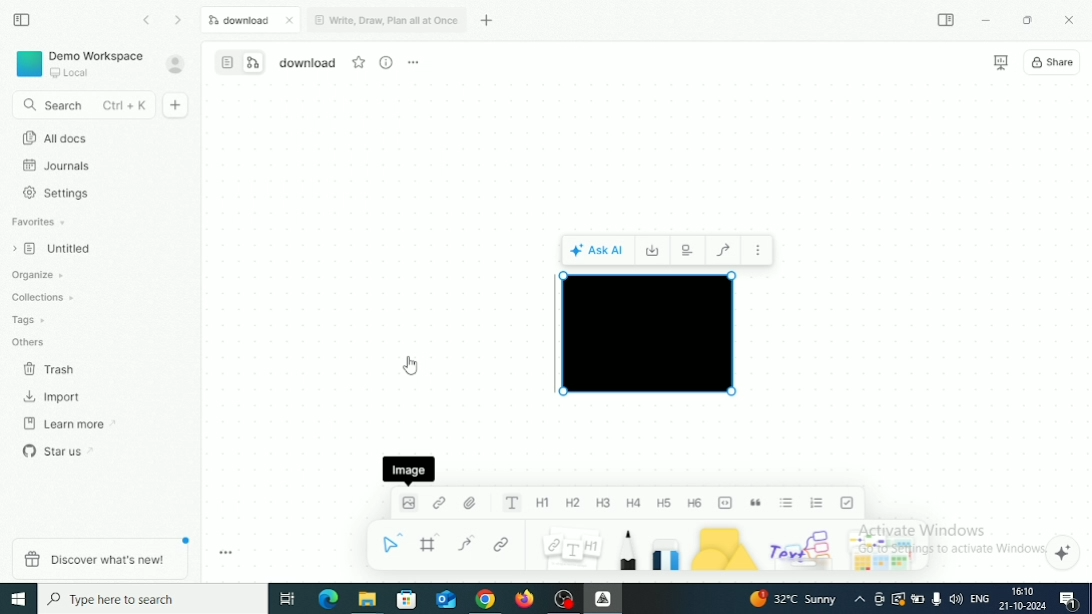  What do you see at coordinates (33, 321) in the screenshot?
I see `Tags` at bounding box center [33, 321].